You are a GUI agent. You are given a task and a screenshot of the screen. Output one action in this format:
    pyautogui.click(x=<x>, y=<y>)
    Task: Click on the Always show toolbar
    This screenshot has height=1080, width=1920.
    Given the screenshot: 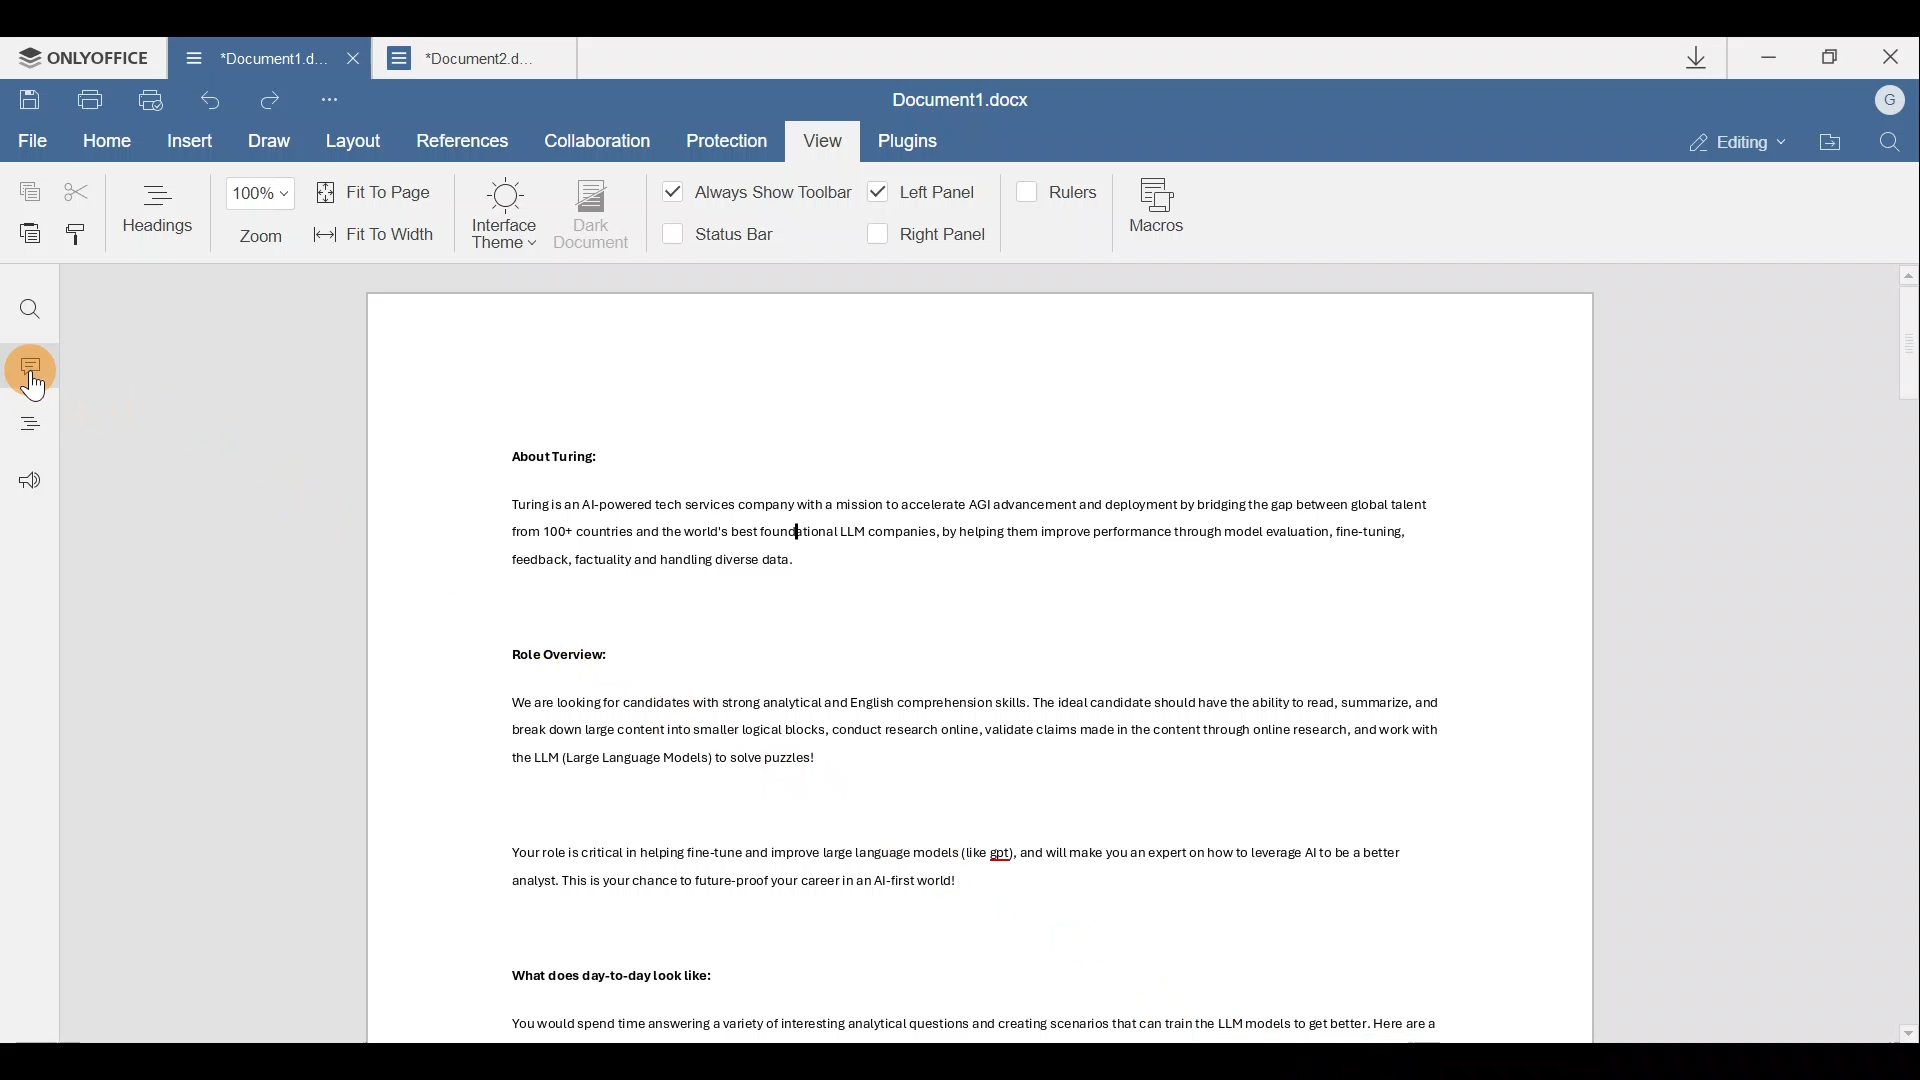 What is the action you would take?
    pyautogui.click(x=750, y=196)
    